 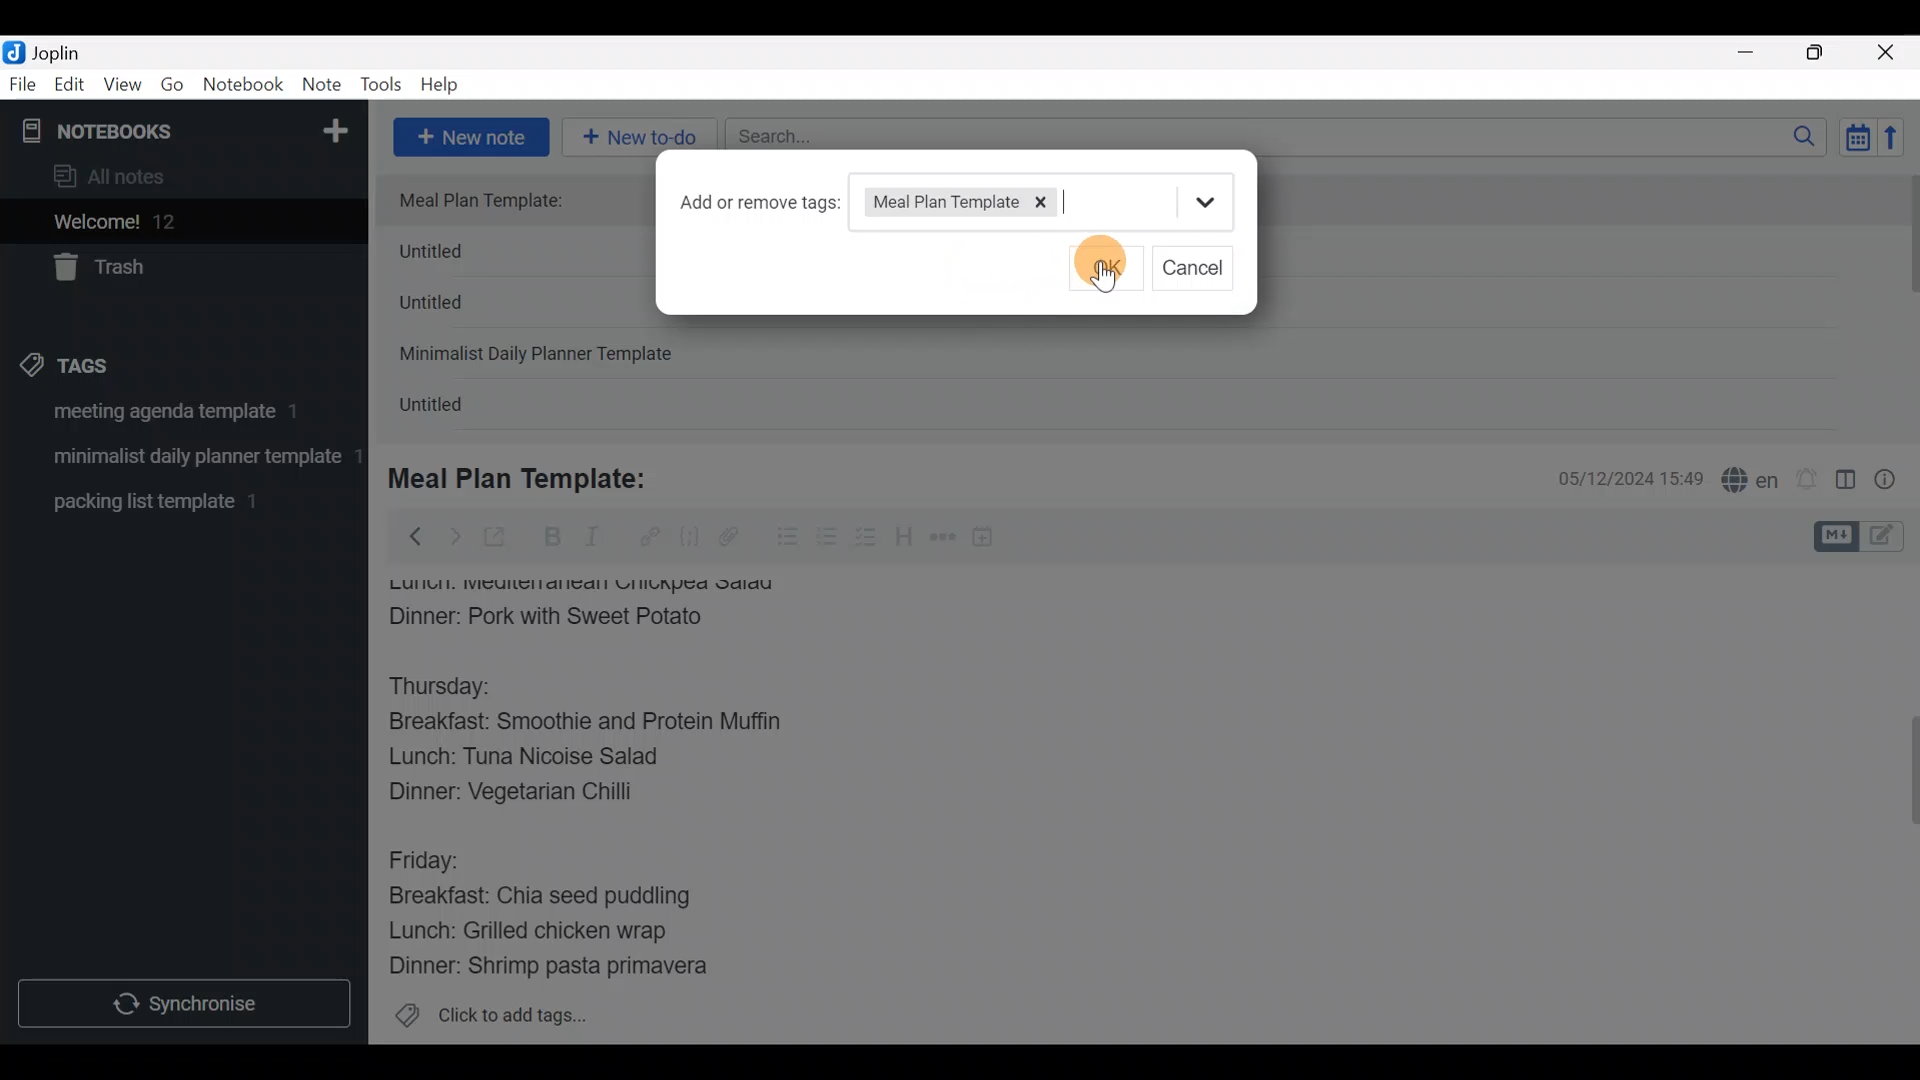 What do you see at coordinates (454, 409) in the screenshot?
I see `Untitled` at bounding box center [454, 409].